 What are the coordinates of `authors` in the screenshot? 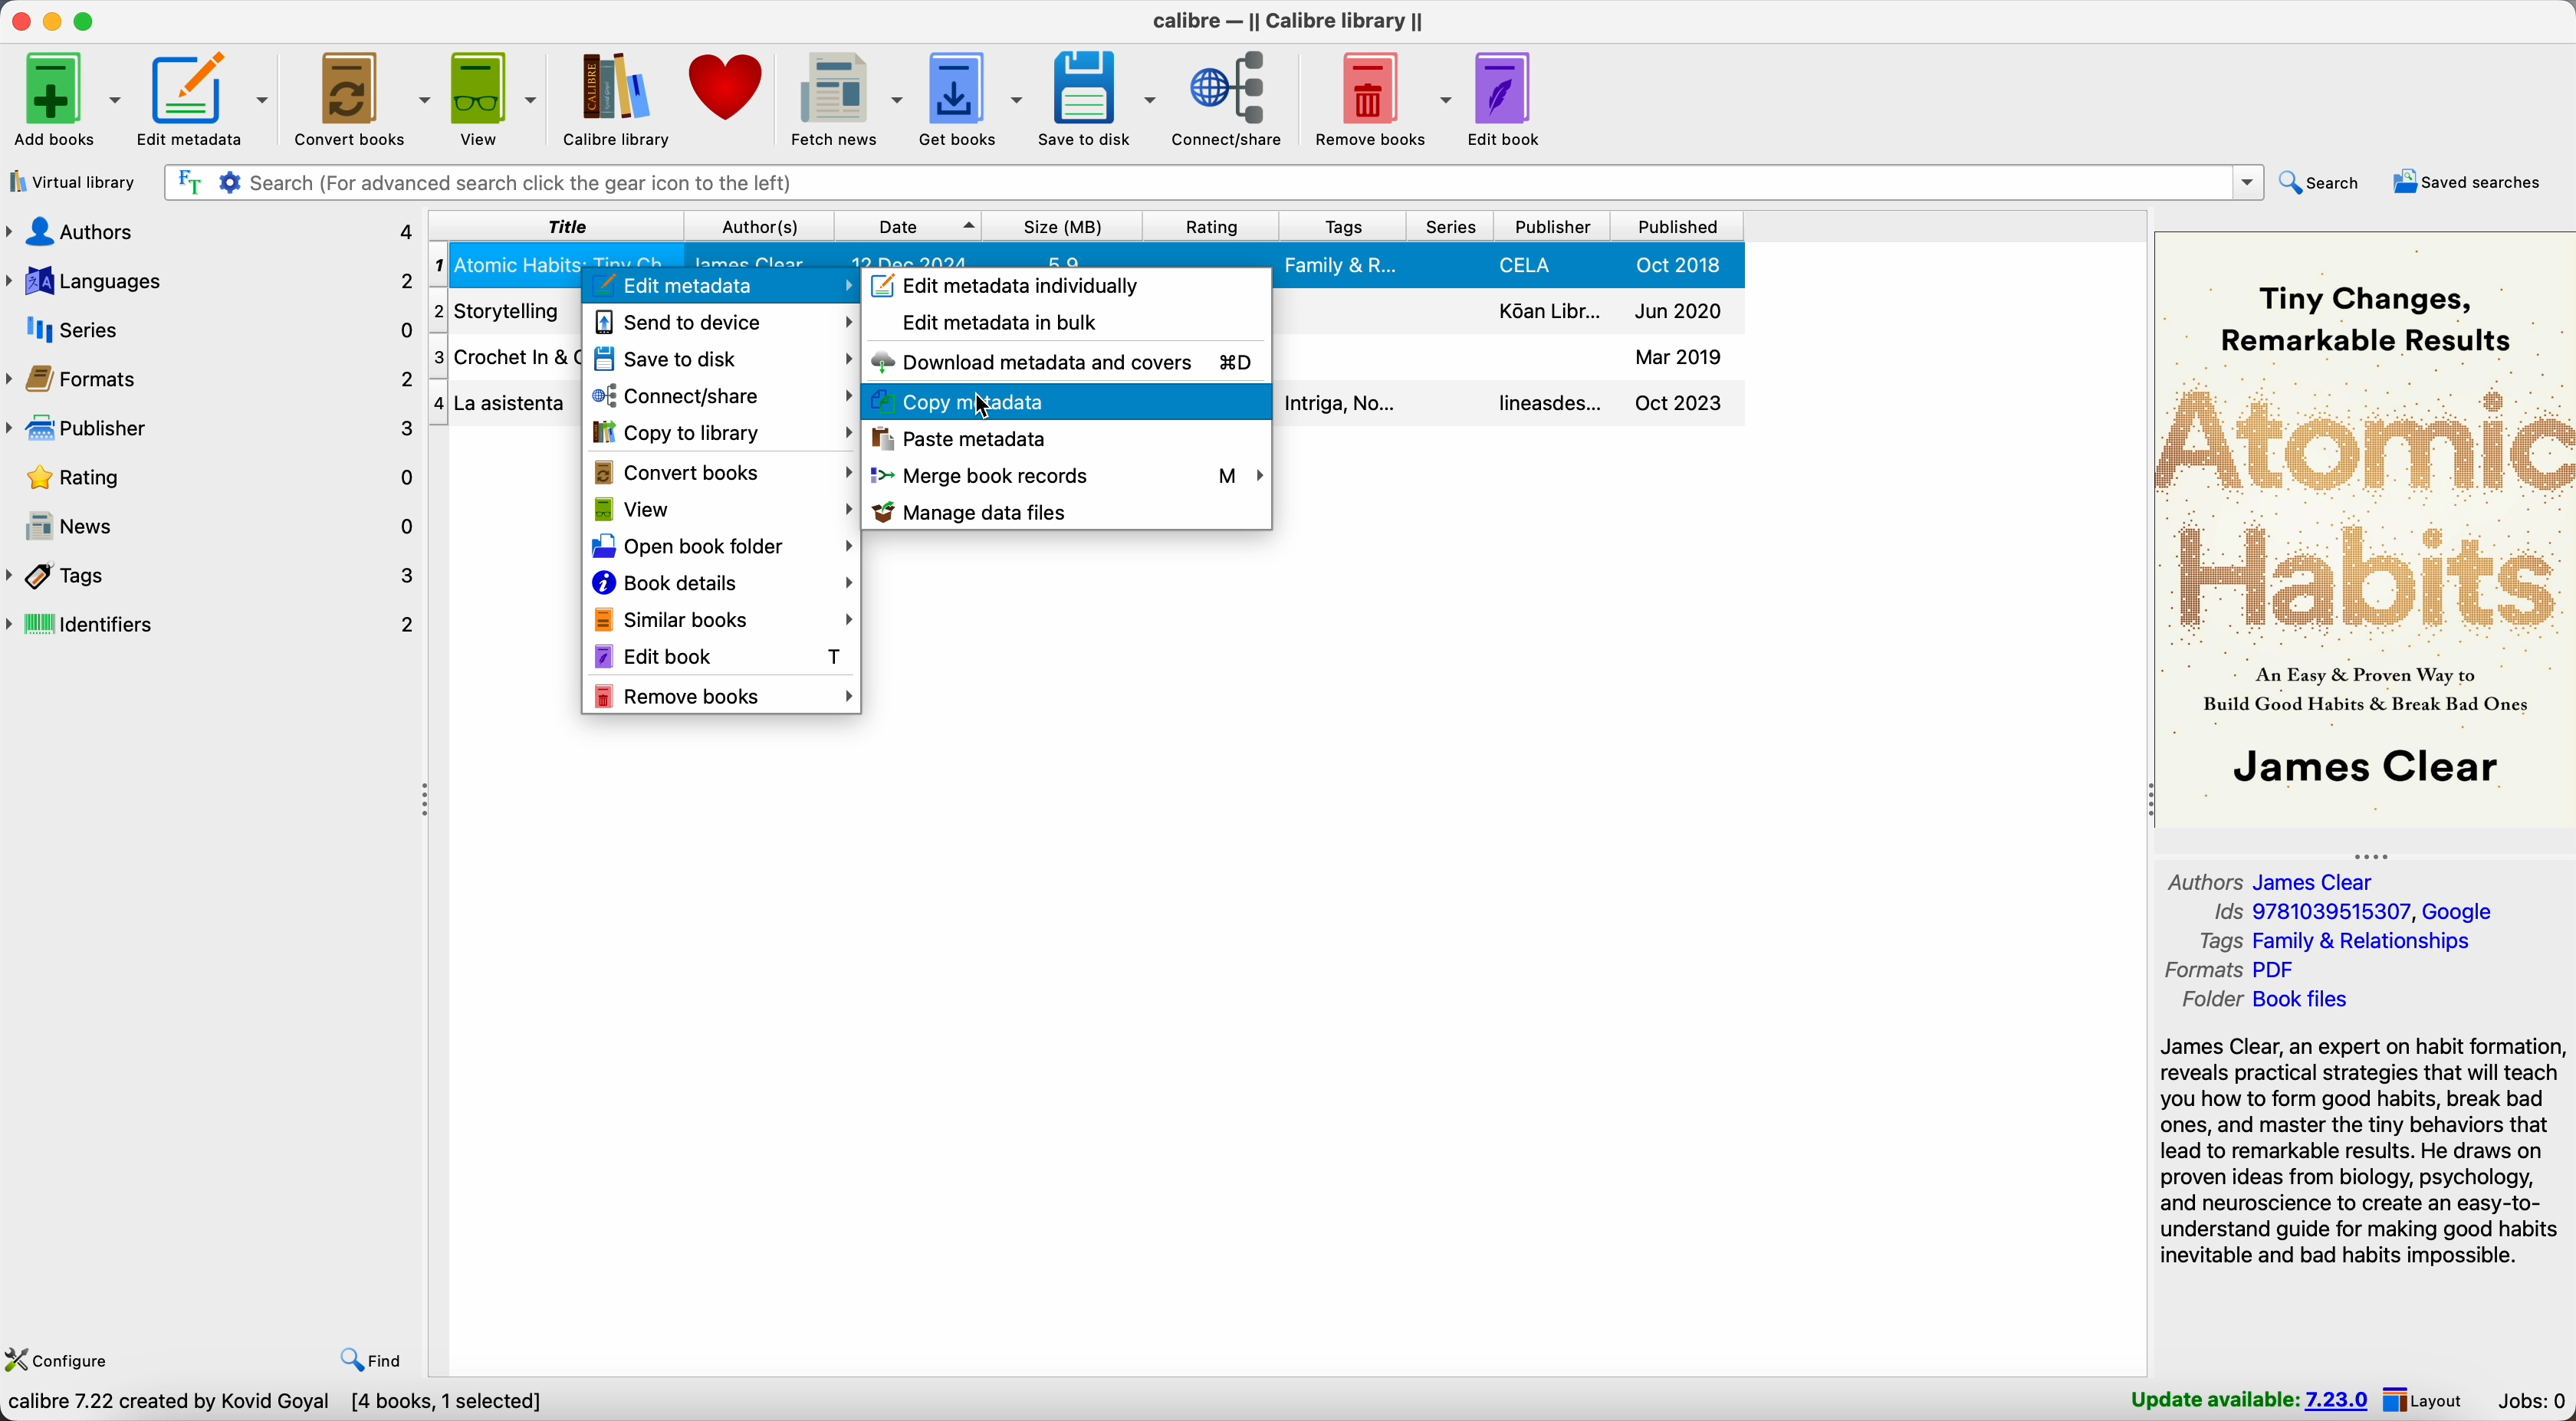 It's located at (213, 231).